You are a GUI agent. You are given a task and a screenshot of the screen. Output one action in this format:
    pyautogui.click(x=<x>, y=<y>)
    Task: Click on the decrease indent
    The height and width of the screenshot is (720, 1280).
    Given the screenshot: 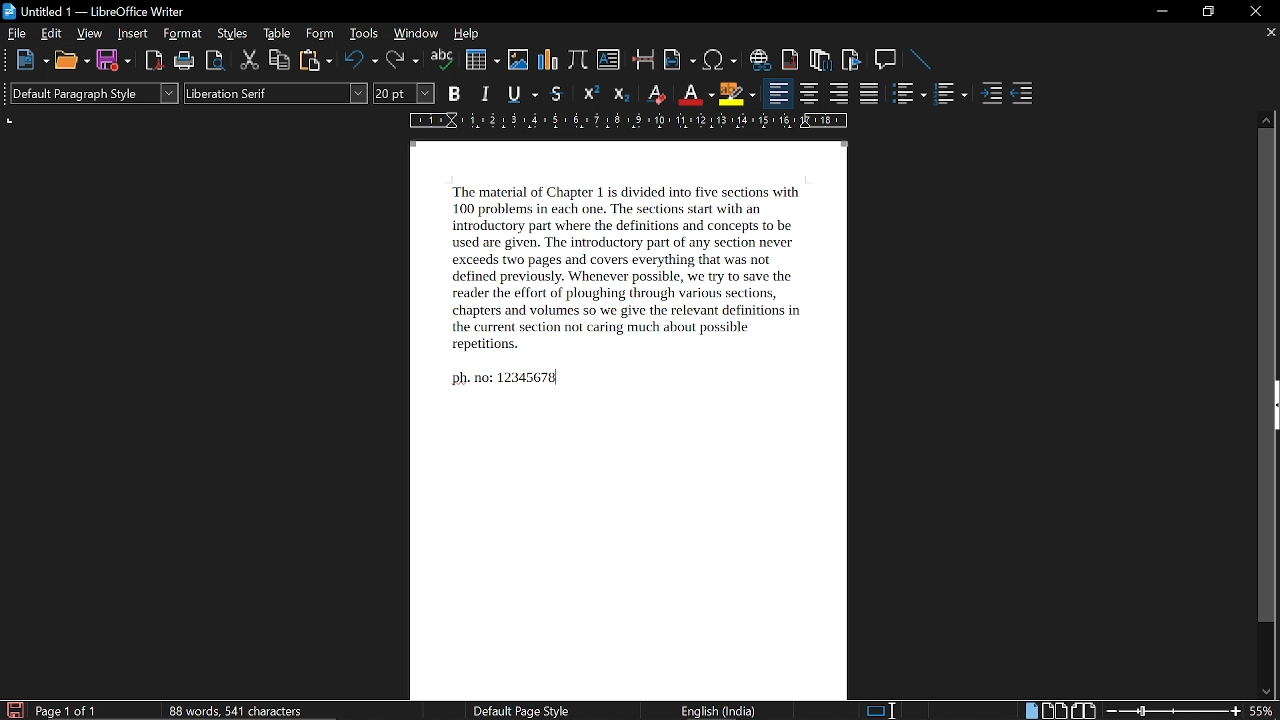 What is the action you would take?
    pyautogui.click(x=1024, y=96)
    